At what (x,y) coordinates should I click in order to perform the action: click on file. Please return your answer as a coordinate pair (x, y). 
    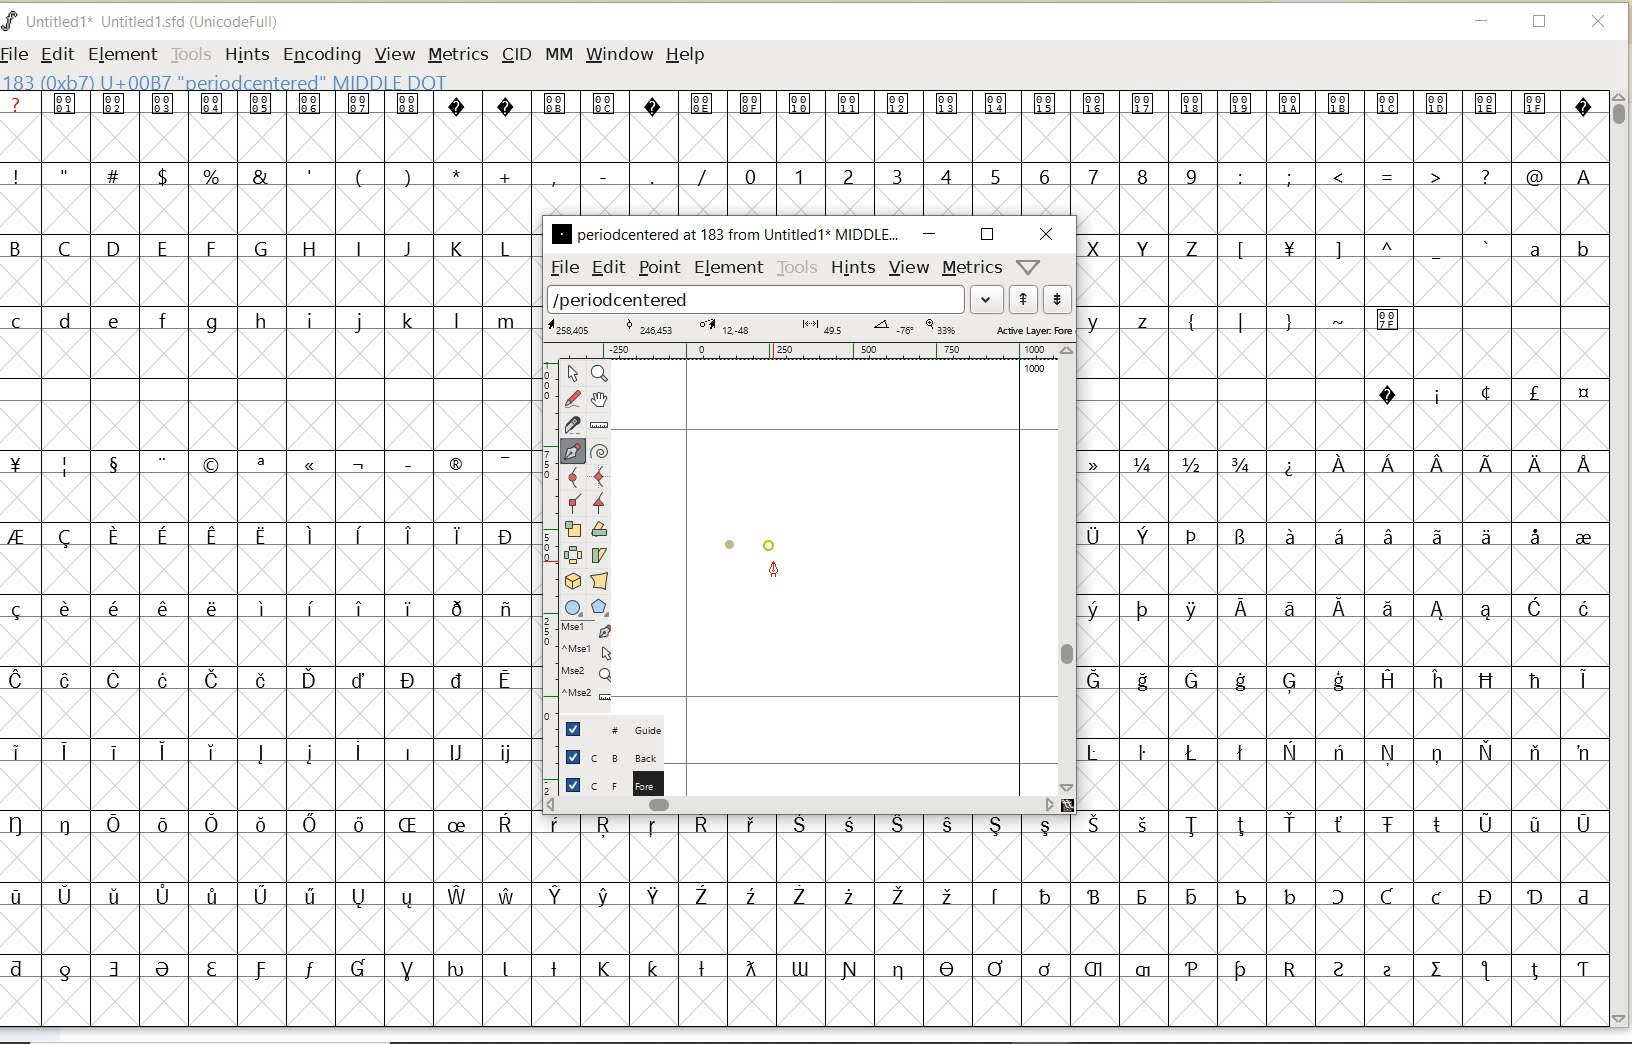
    Looking at the image, I should click on (562, 268).